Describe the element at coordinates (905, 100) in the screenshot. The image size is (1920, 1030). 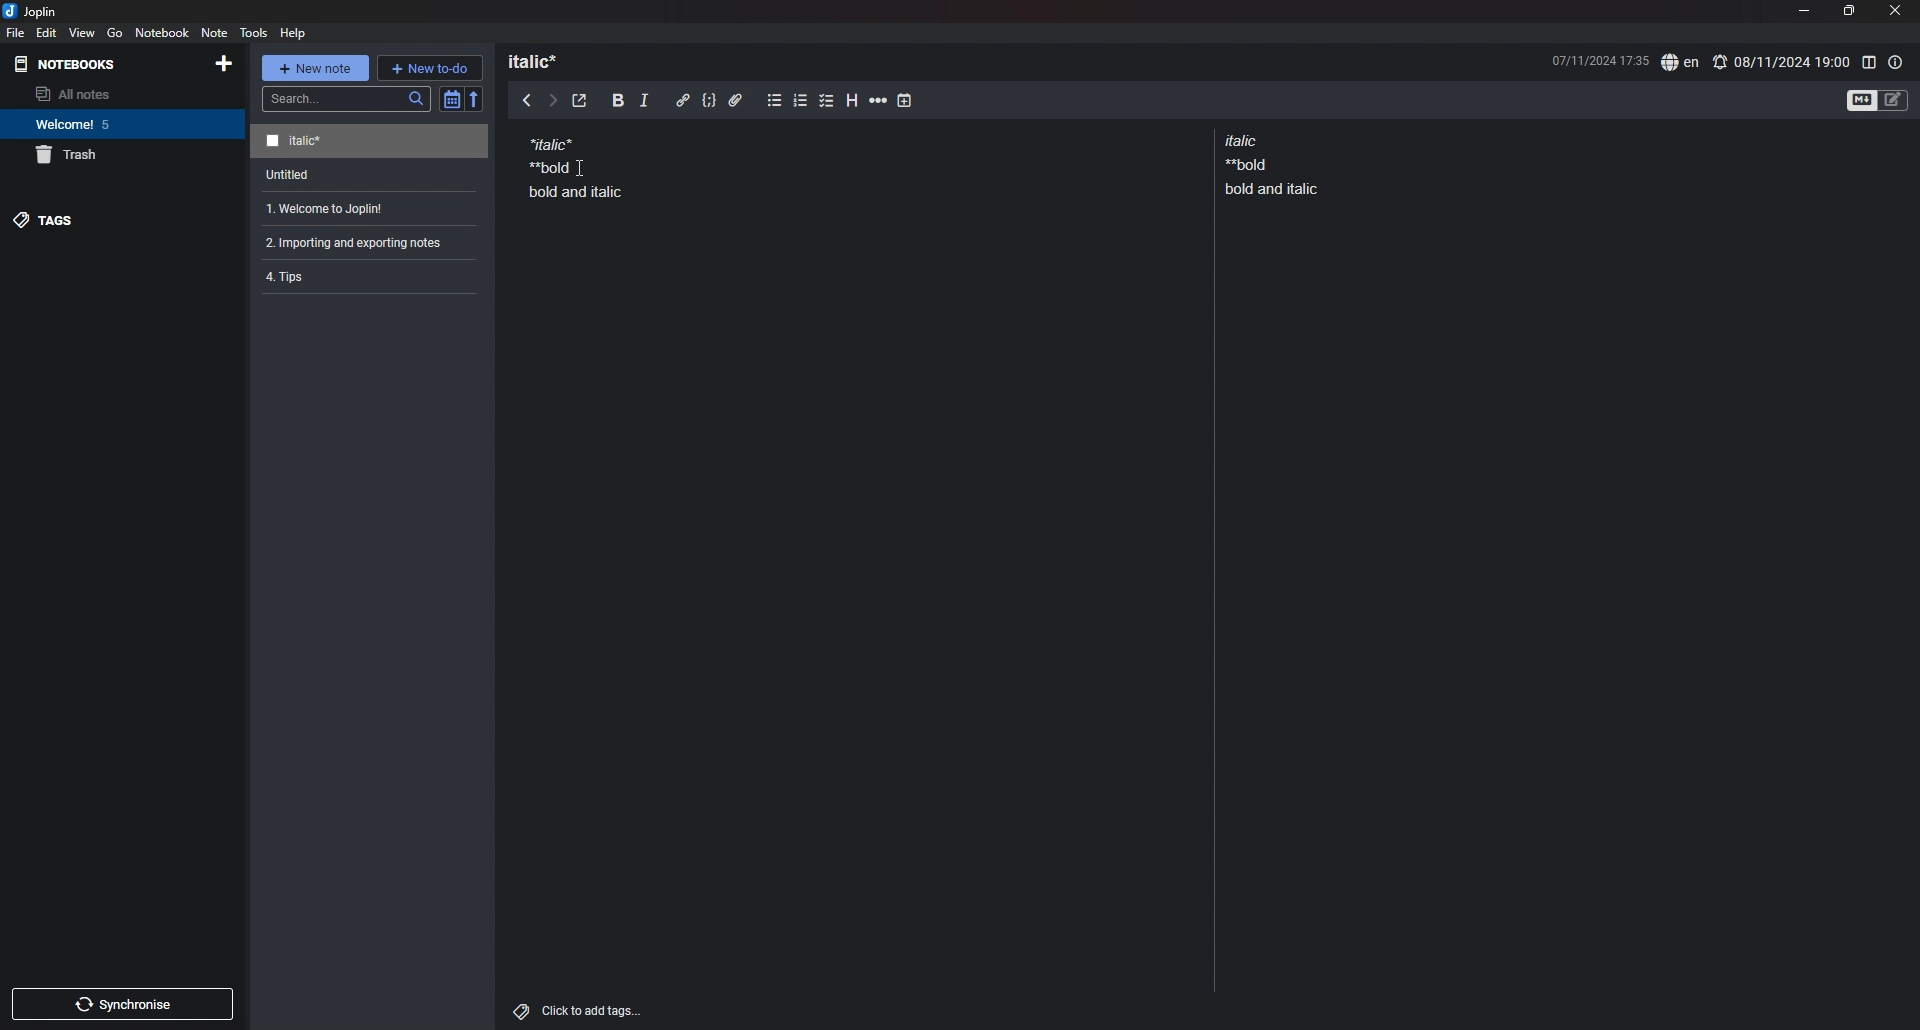
I see `add time` at that location.